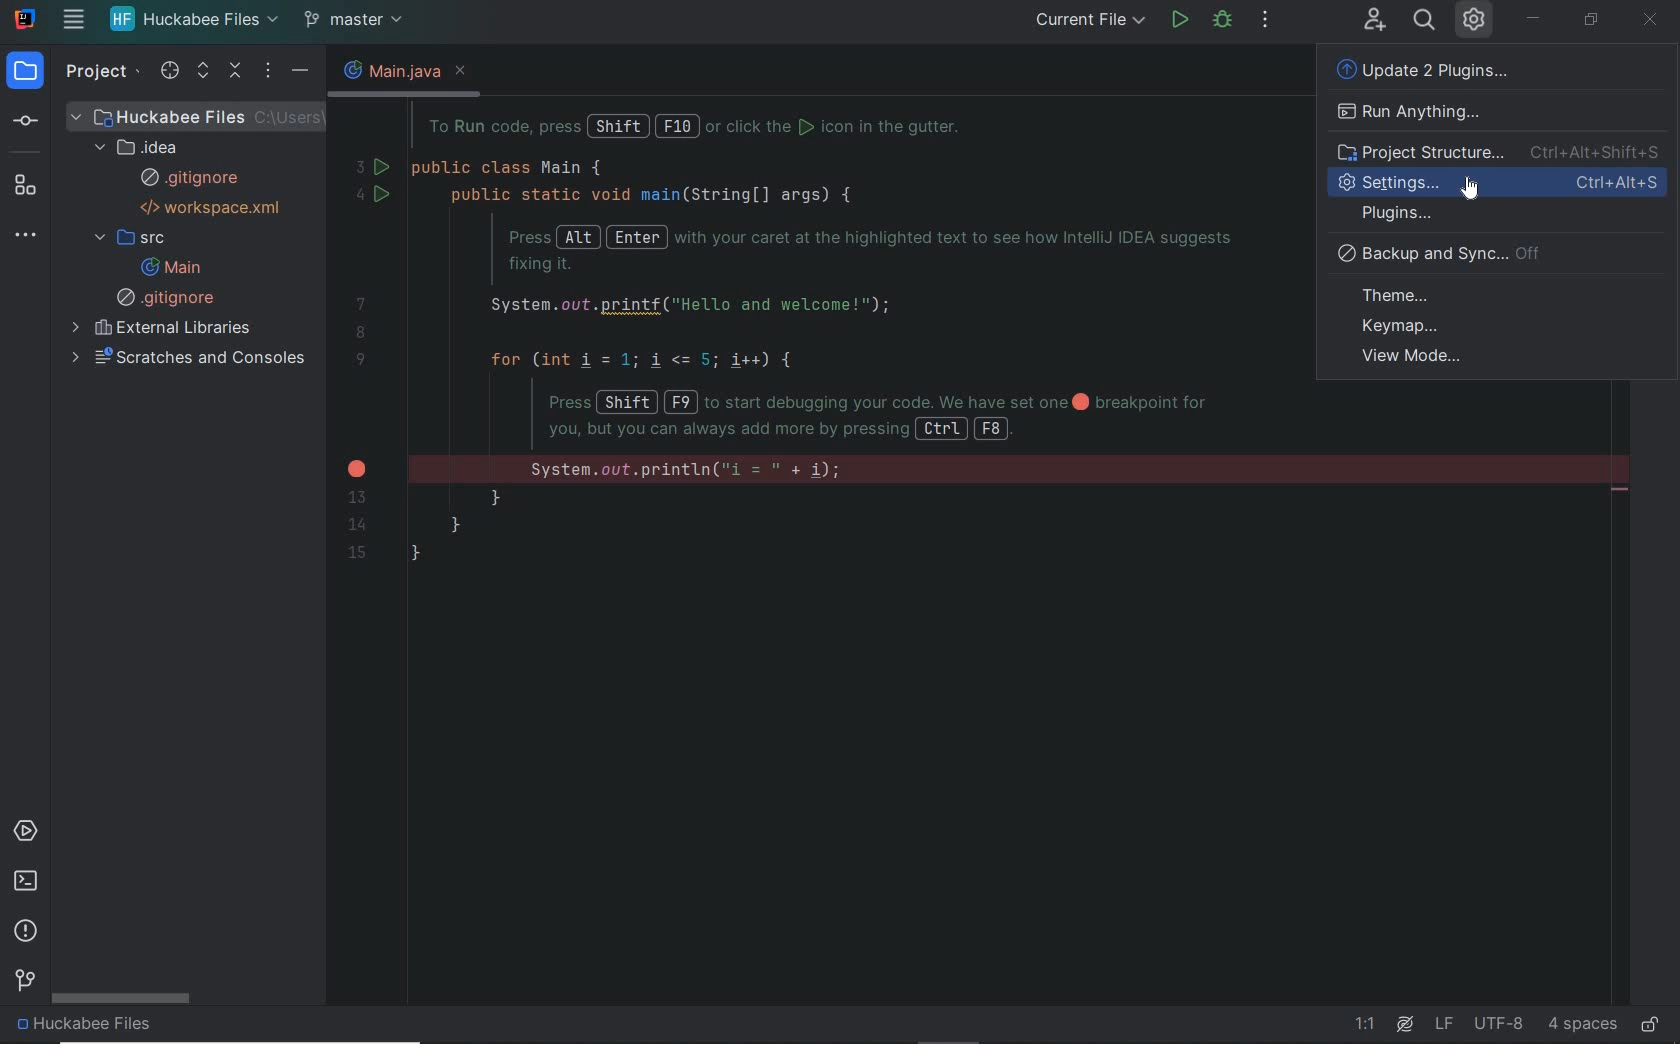 The height and width of the screenshot is (1044, 1680). Describe the element at coordinates (24, 19) in the screenshot. I see `system name` at that location.